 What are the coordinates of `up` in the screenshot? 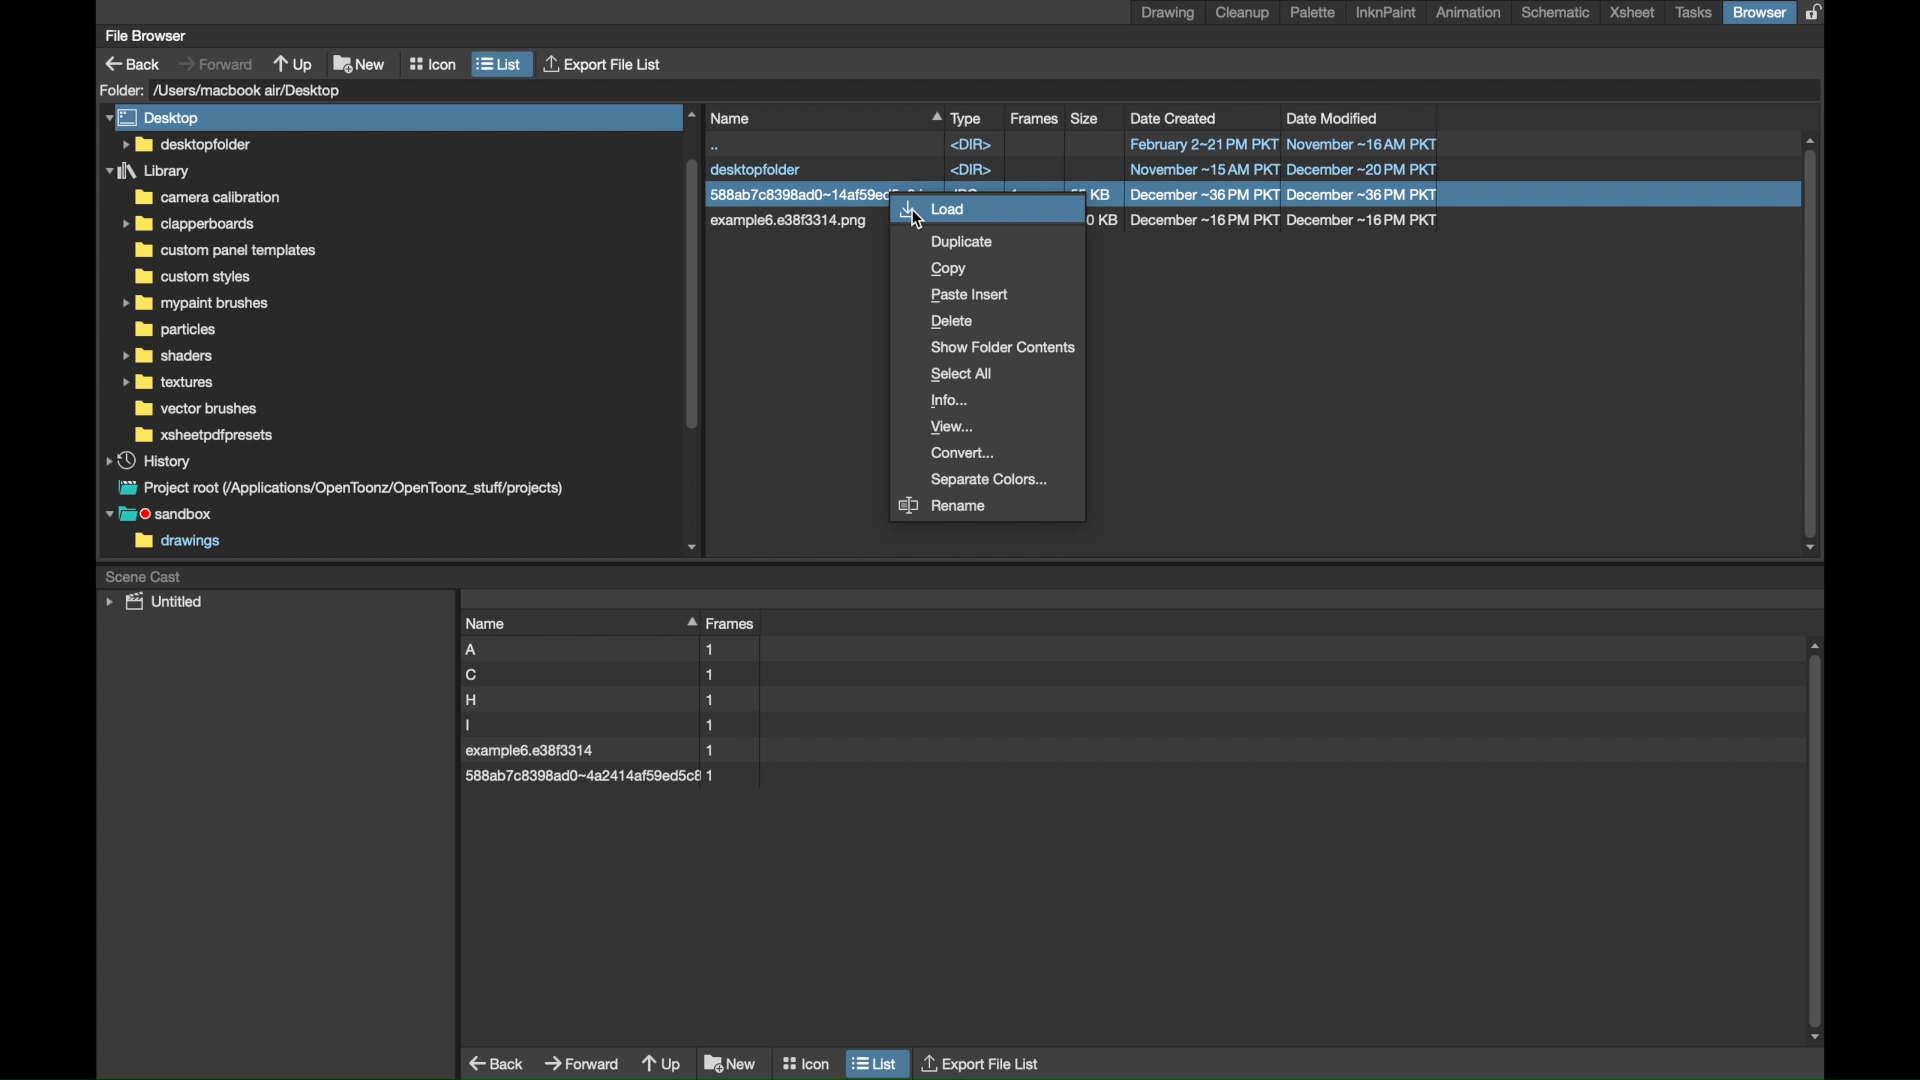 It's located at (295, 63).